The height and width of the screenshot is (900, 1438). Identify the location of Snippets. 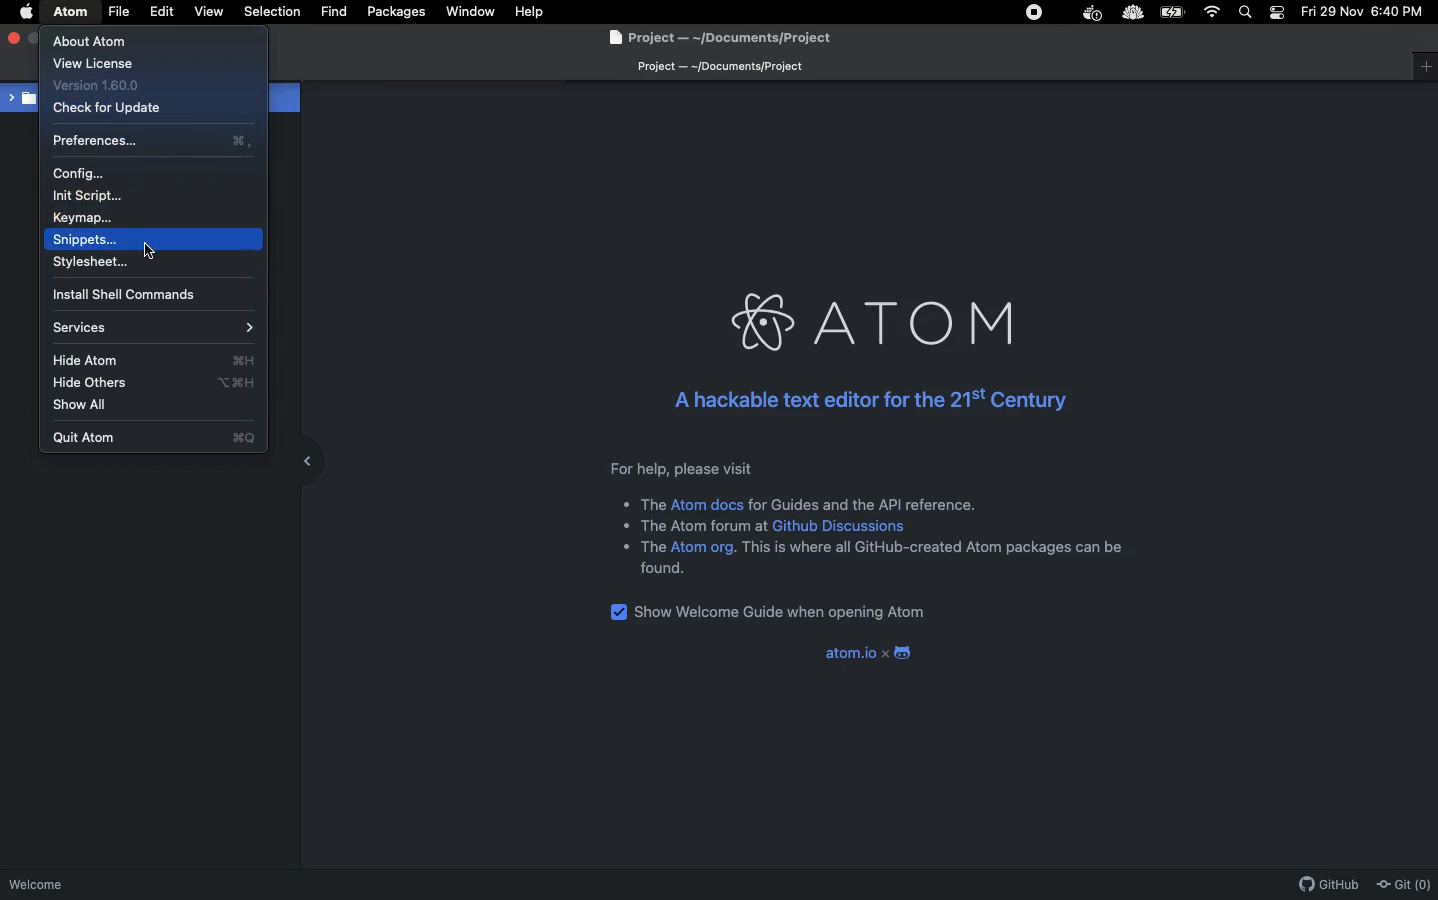
(87, 239).